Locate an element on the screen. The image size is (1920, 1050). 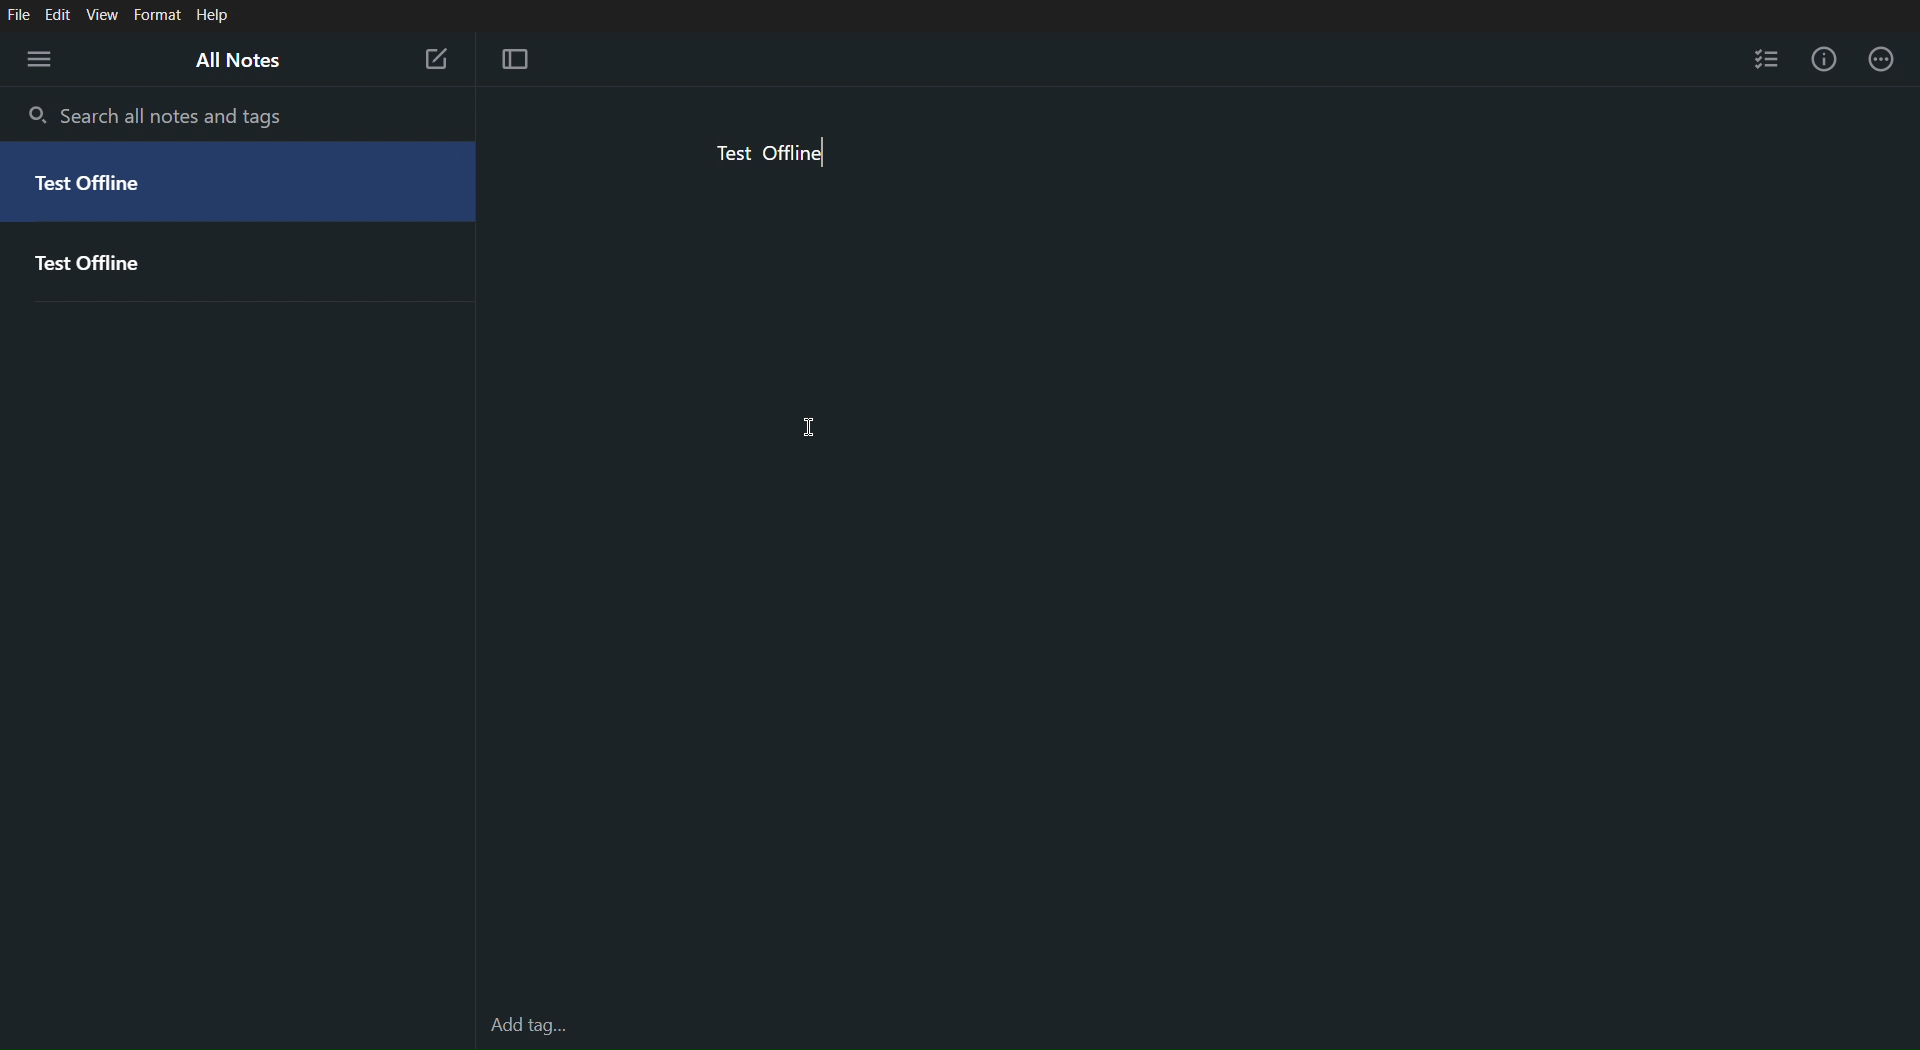
typing cursor is located at coordinates (827, 153).